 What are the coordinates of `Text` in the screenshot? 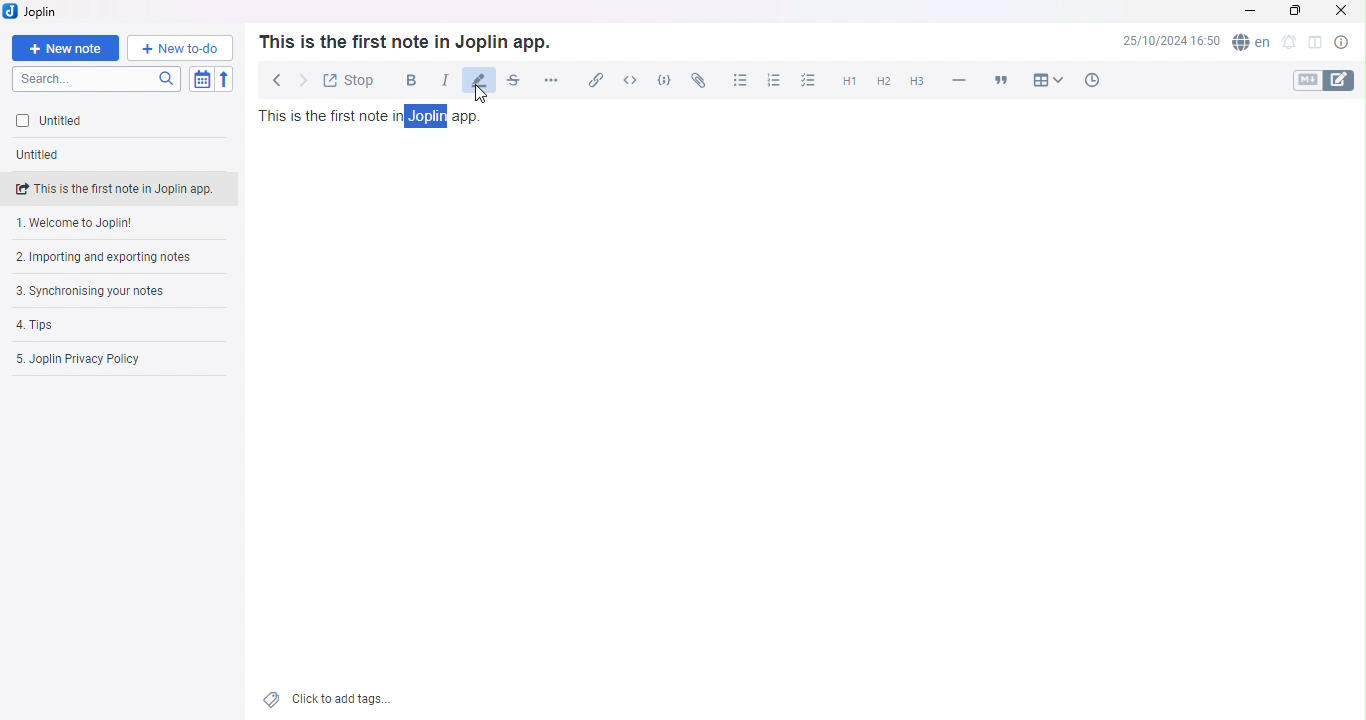 It's located at (404, 41).